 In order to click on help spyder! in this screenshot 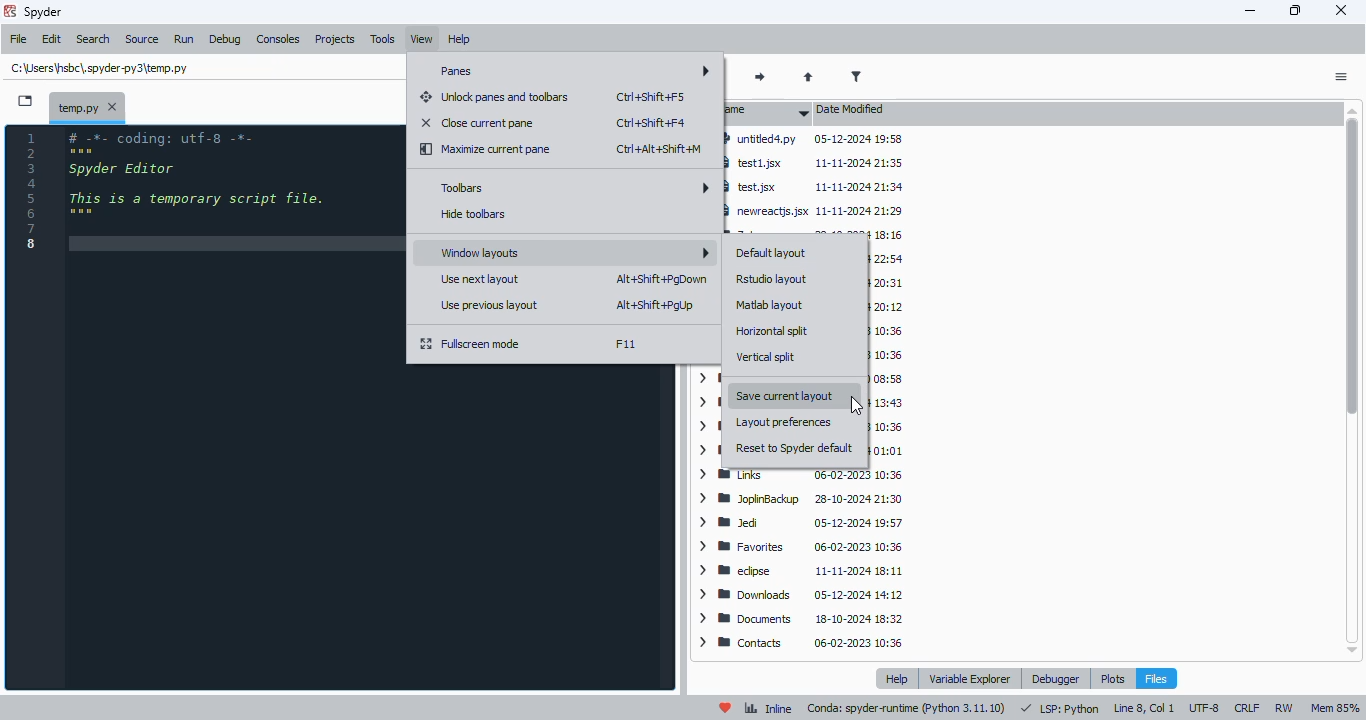, I will do `click(726, 709)`.